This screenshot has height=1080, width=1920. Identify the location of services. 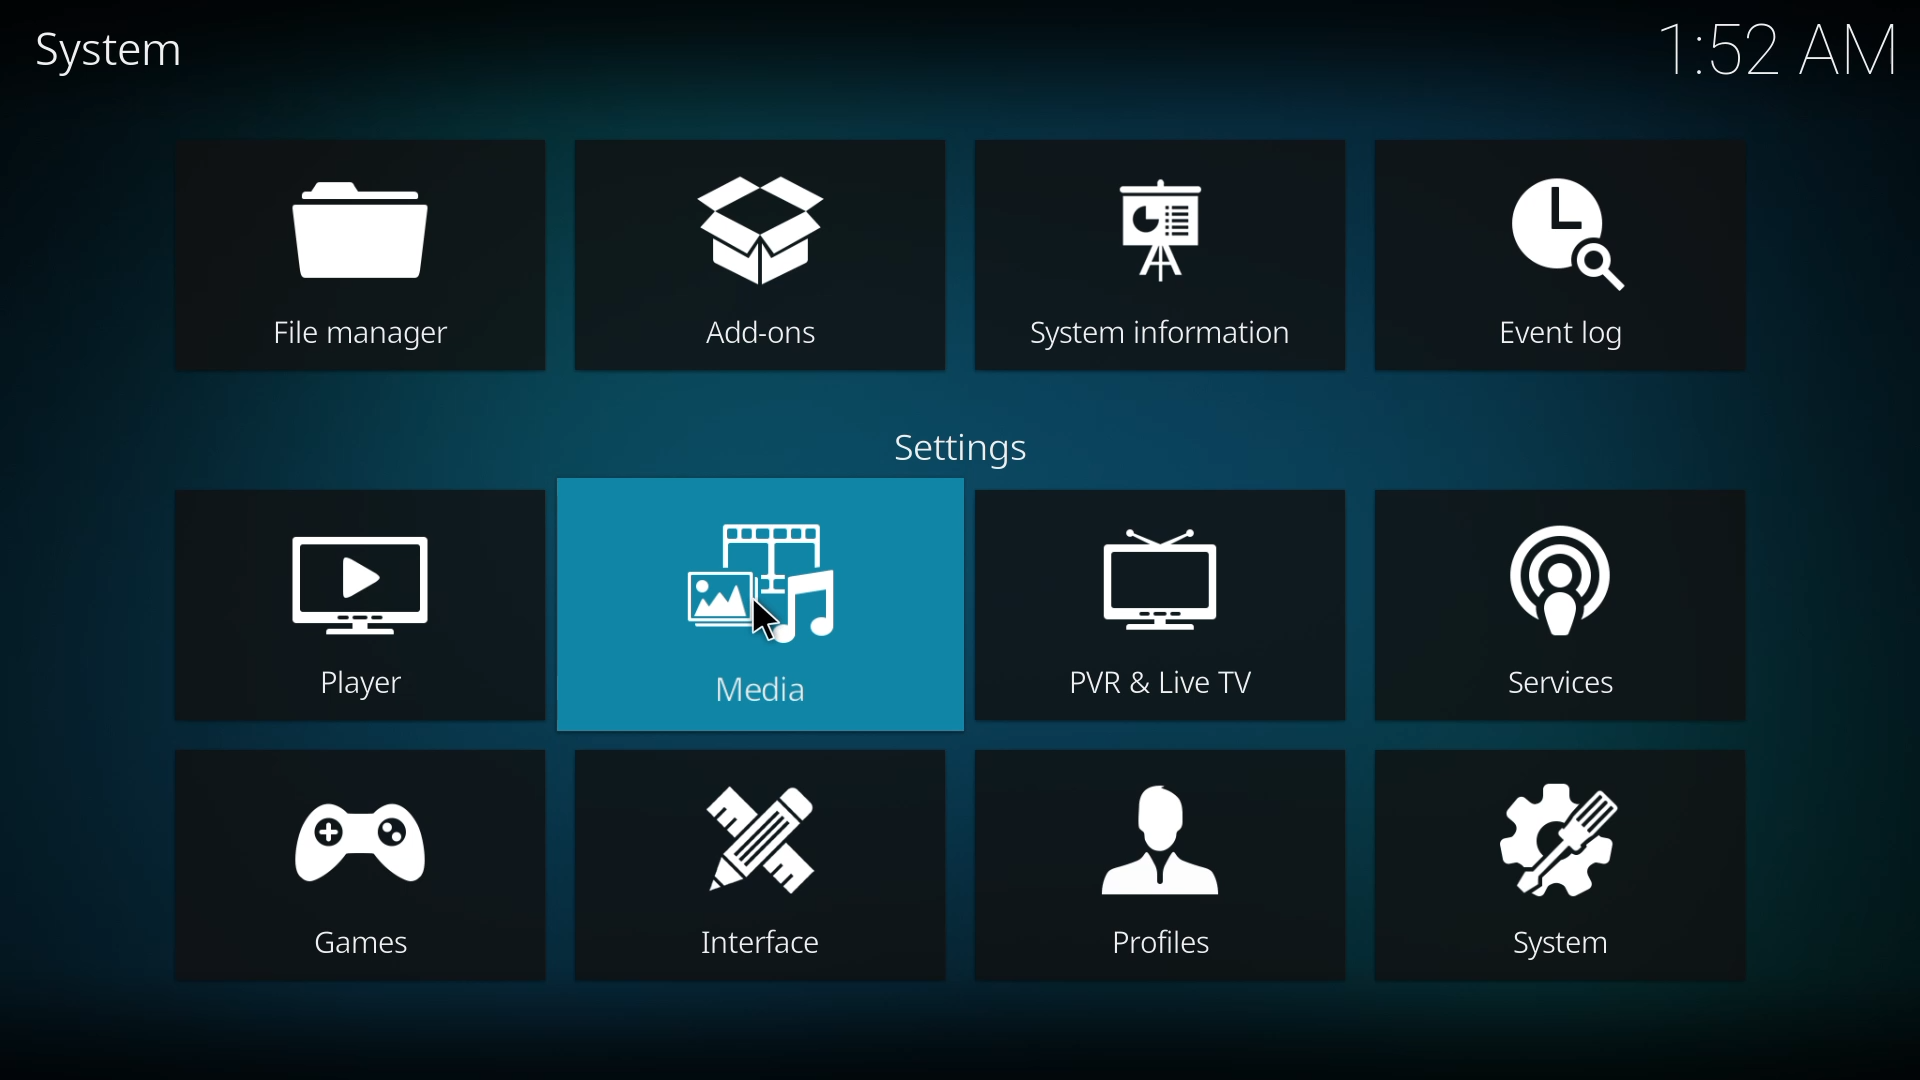
(1555, 609).